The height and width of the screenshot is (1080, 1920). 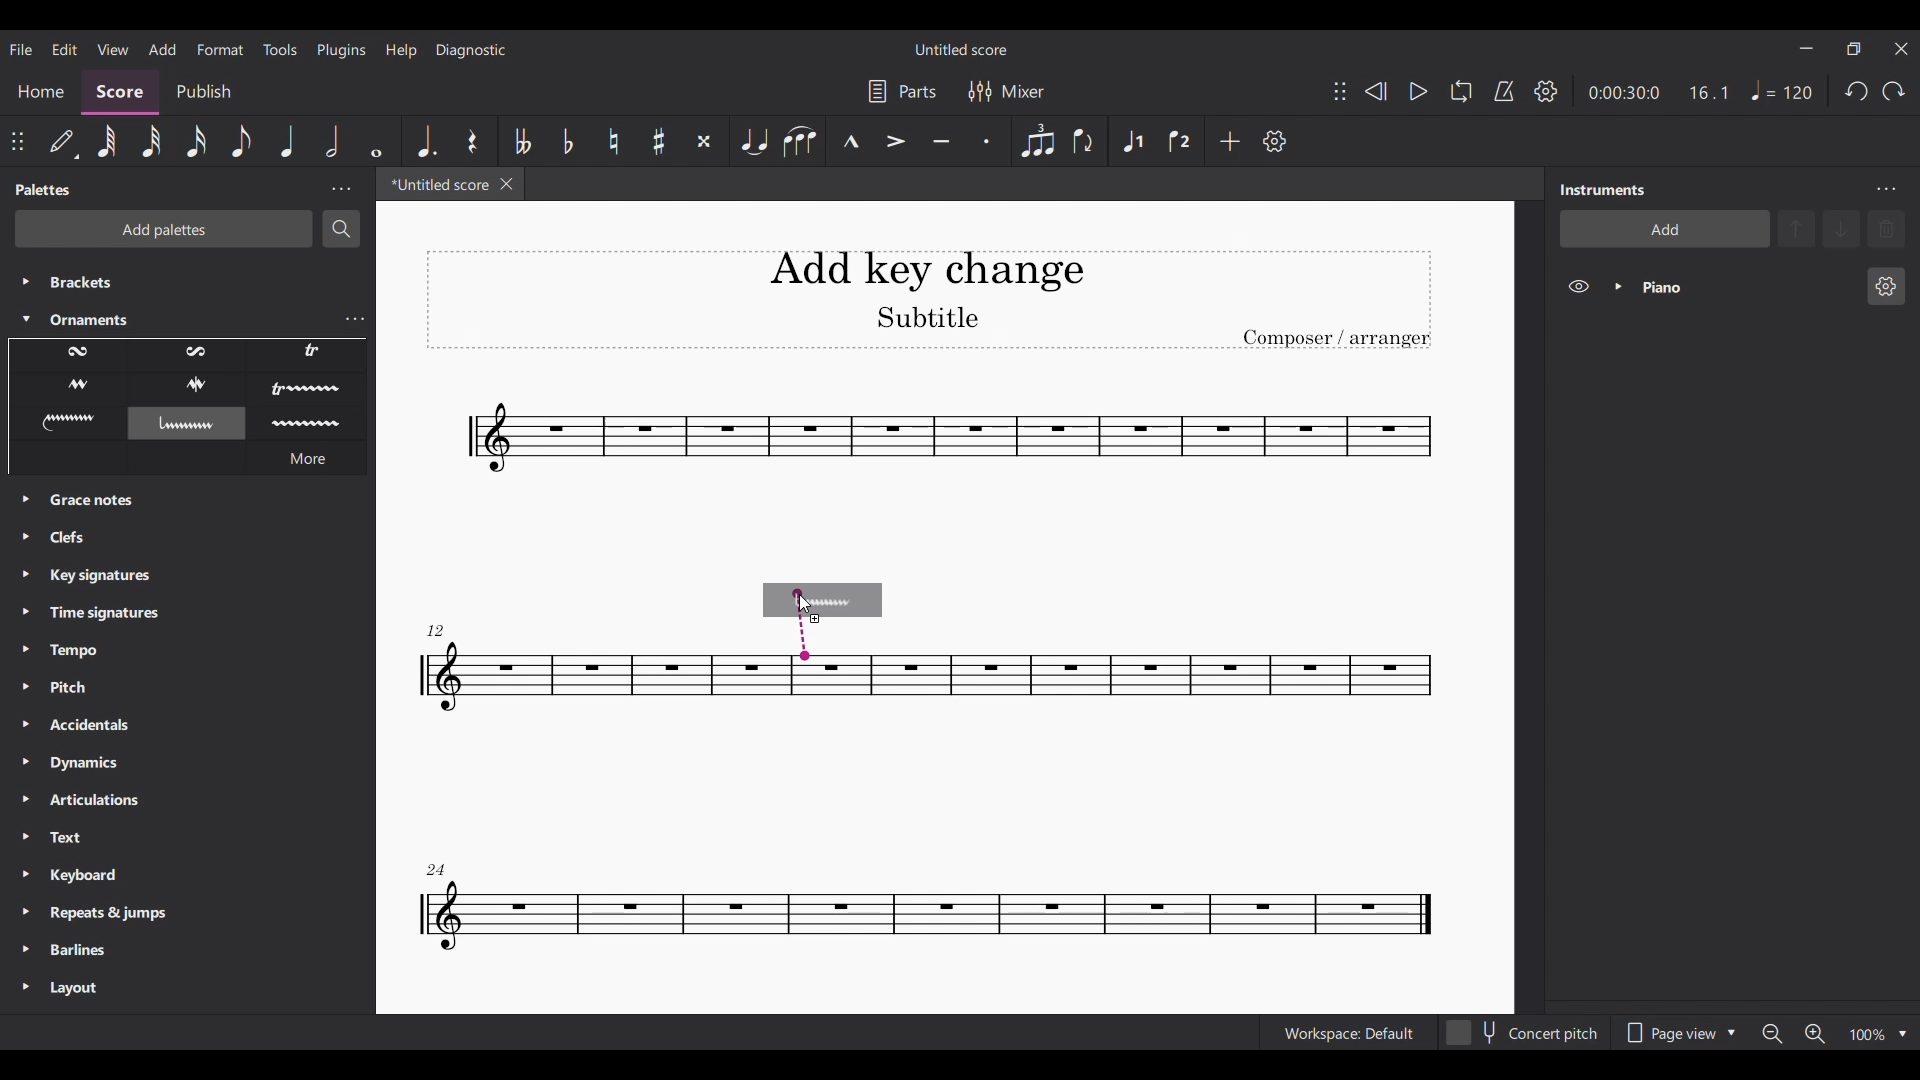 I want to click on Toggle double flat, so click(x=522, y=141).